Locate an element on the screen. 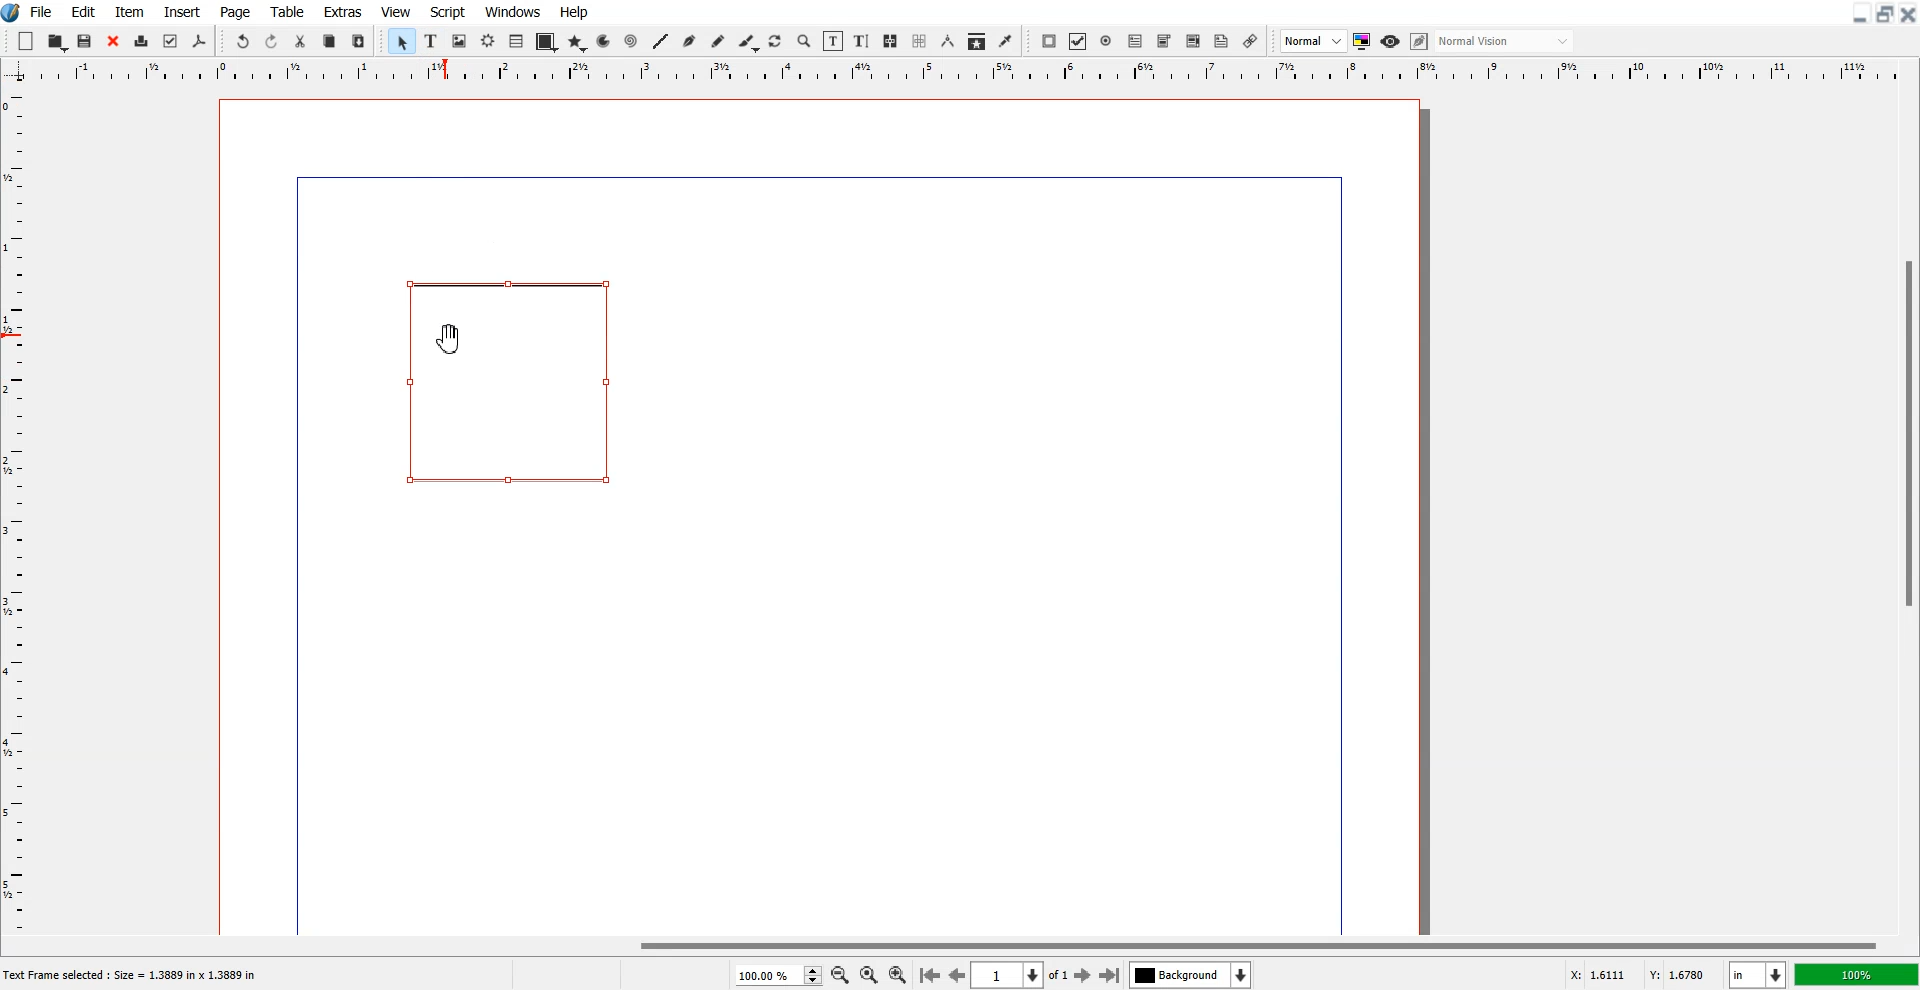  Maximize is located at coordinates (1886, 13).